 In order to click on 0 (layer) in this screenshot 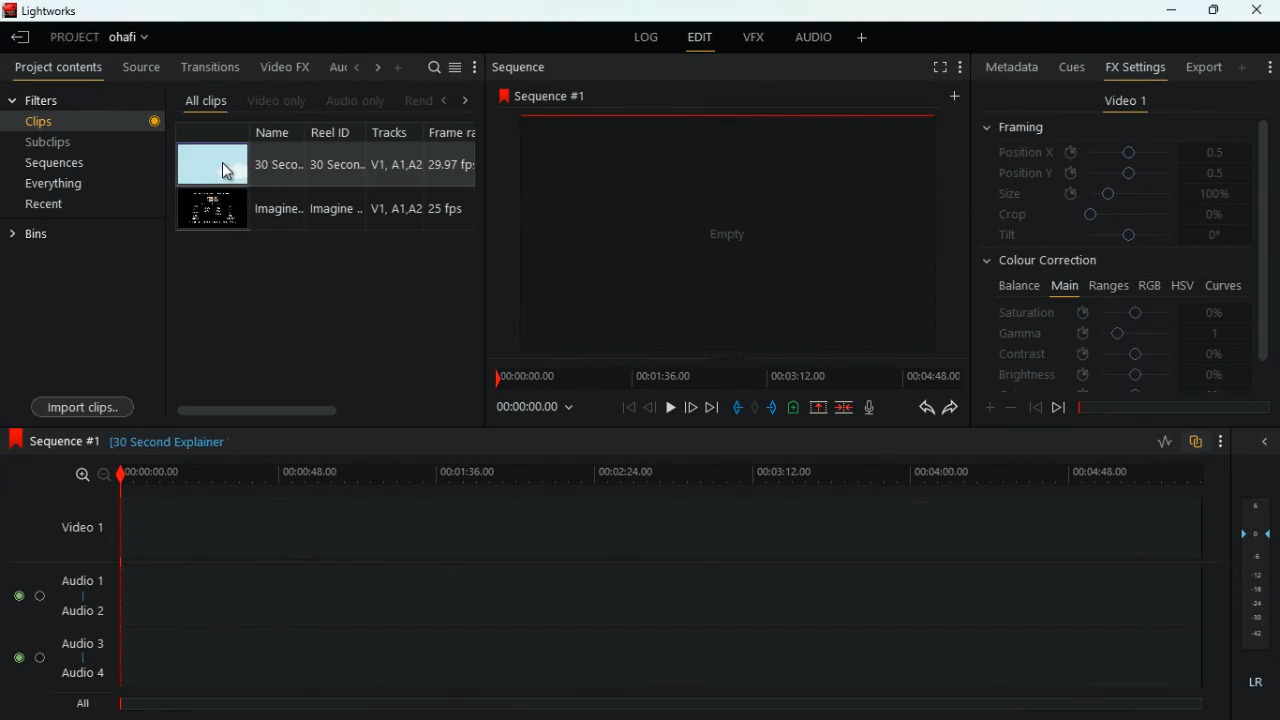, I will do `click(1252, 531)`.